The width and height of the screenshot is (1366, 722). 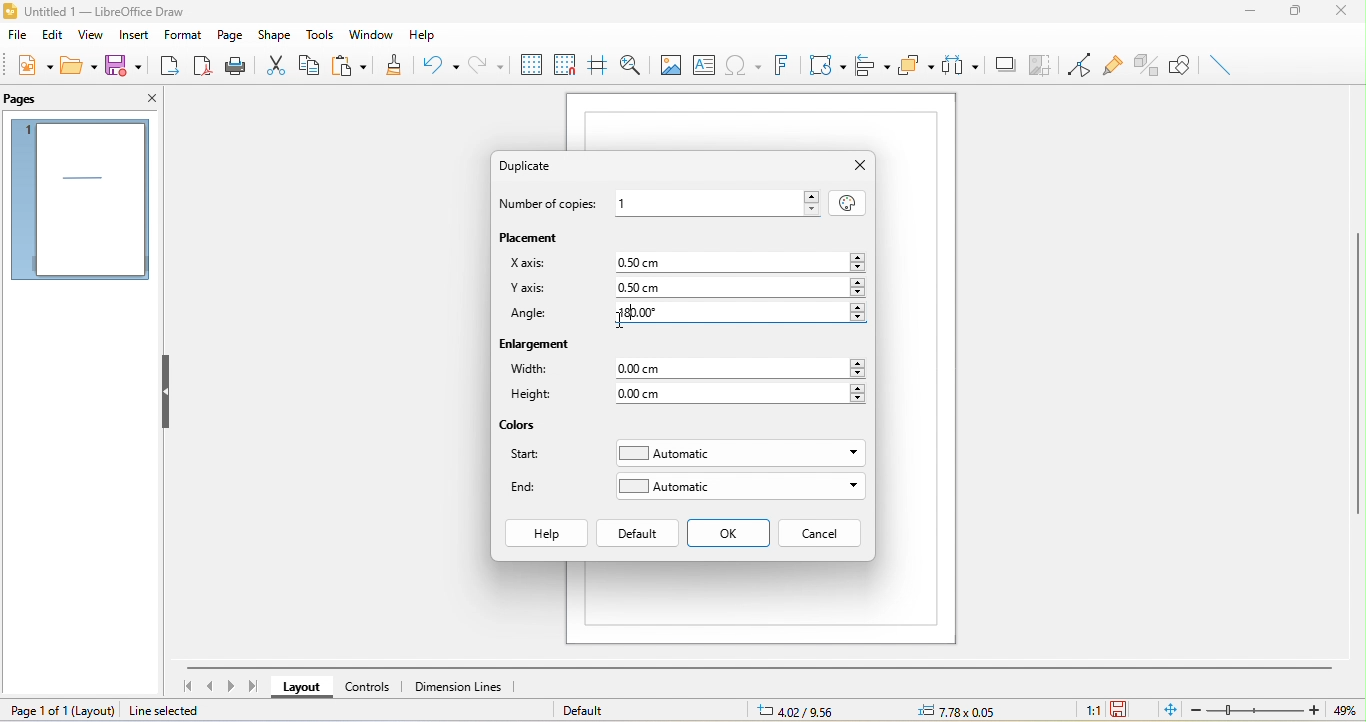 What do you see at coordinates (737, 313) in the screenshot?
I see `180.00 degrees` at bounding box center [737, 313].